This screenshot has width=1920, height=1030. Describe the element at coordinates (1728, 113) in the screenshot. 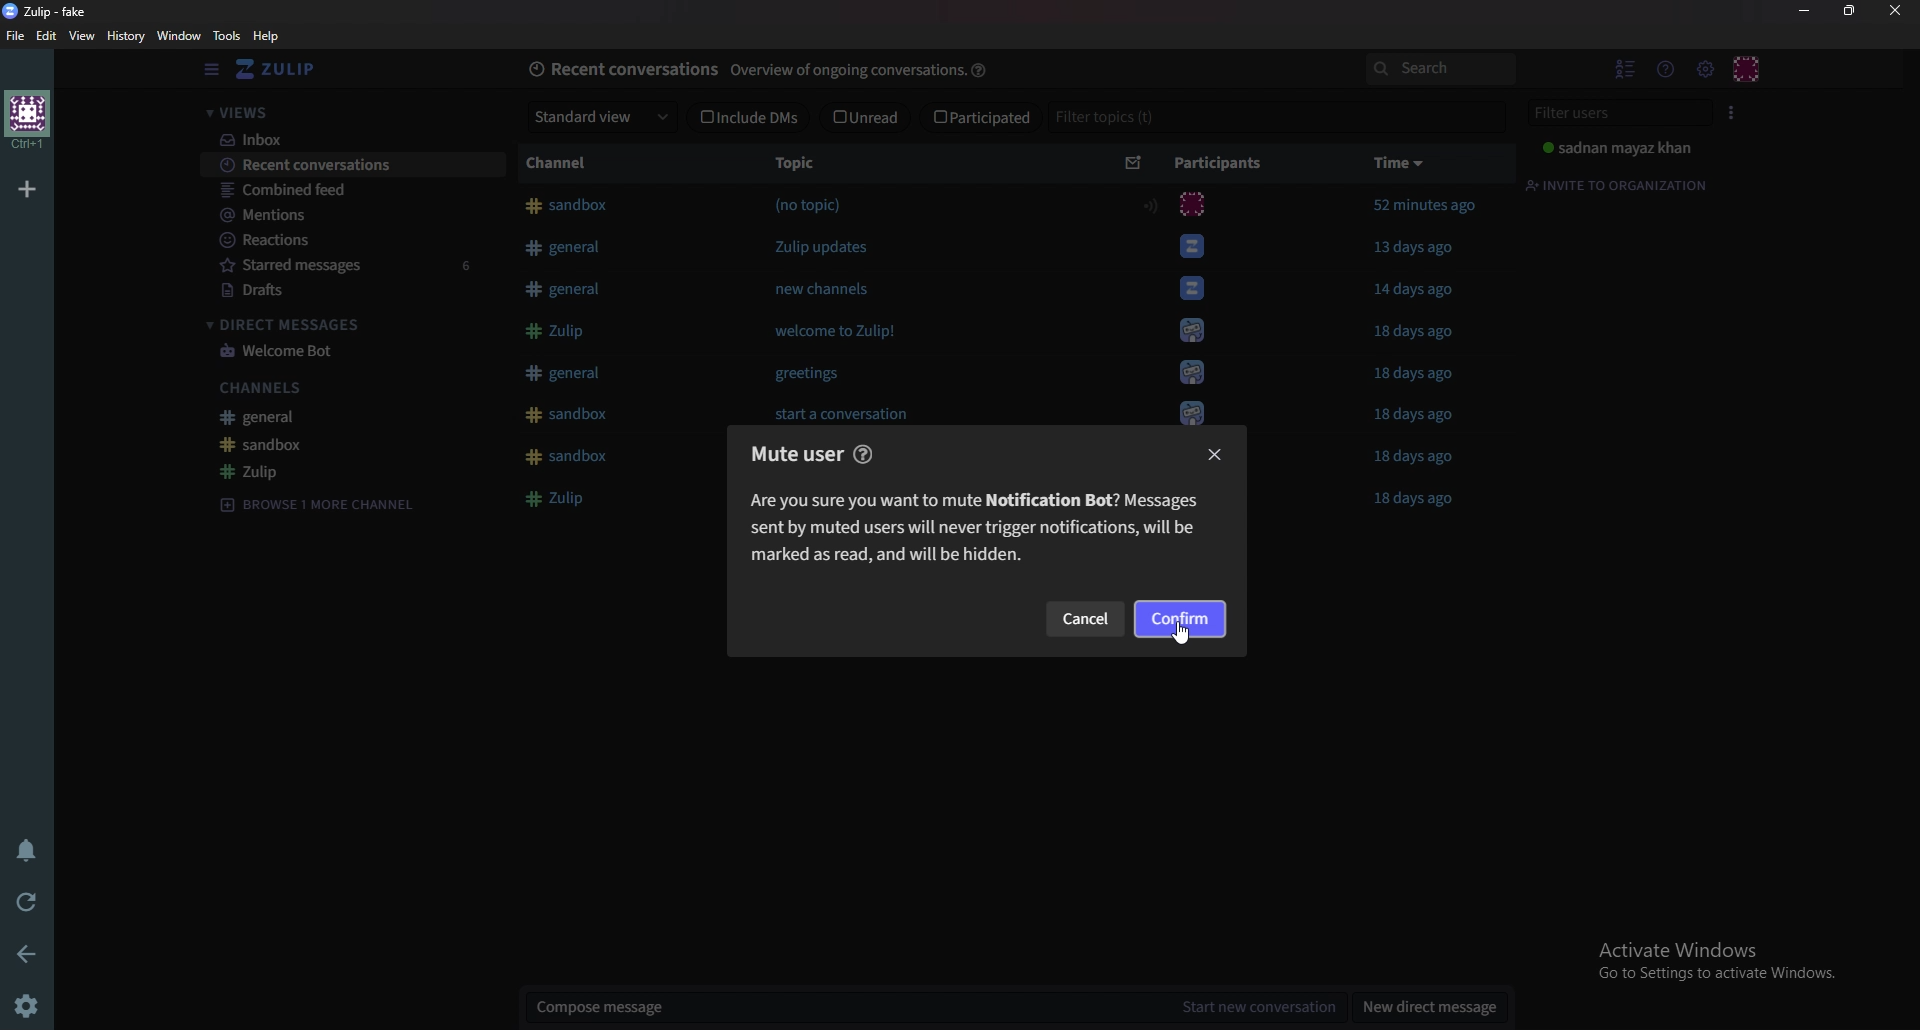

I see `User list style` at that location.